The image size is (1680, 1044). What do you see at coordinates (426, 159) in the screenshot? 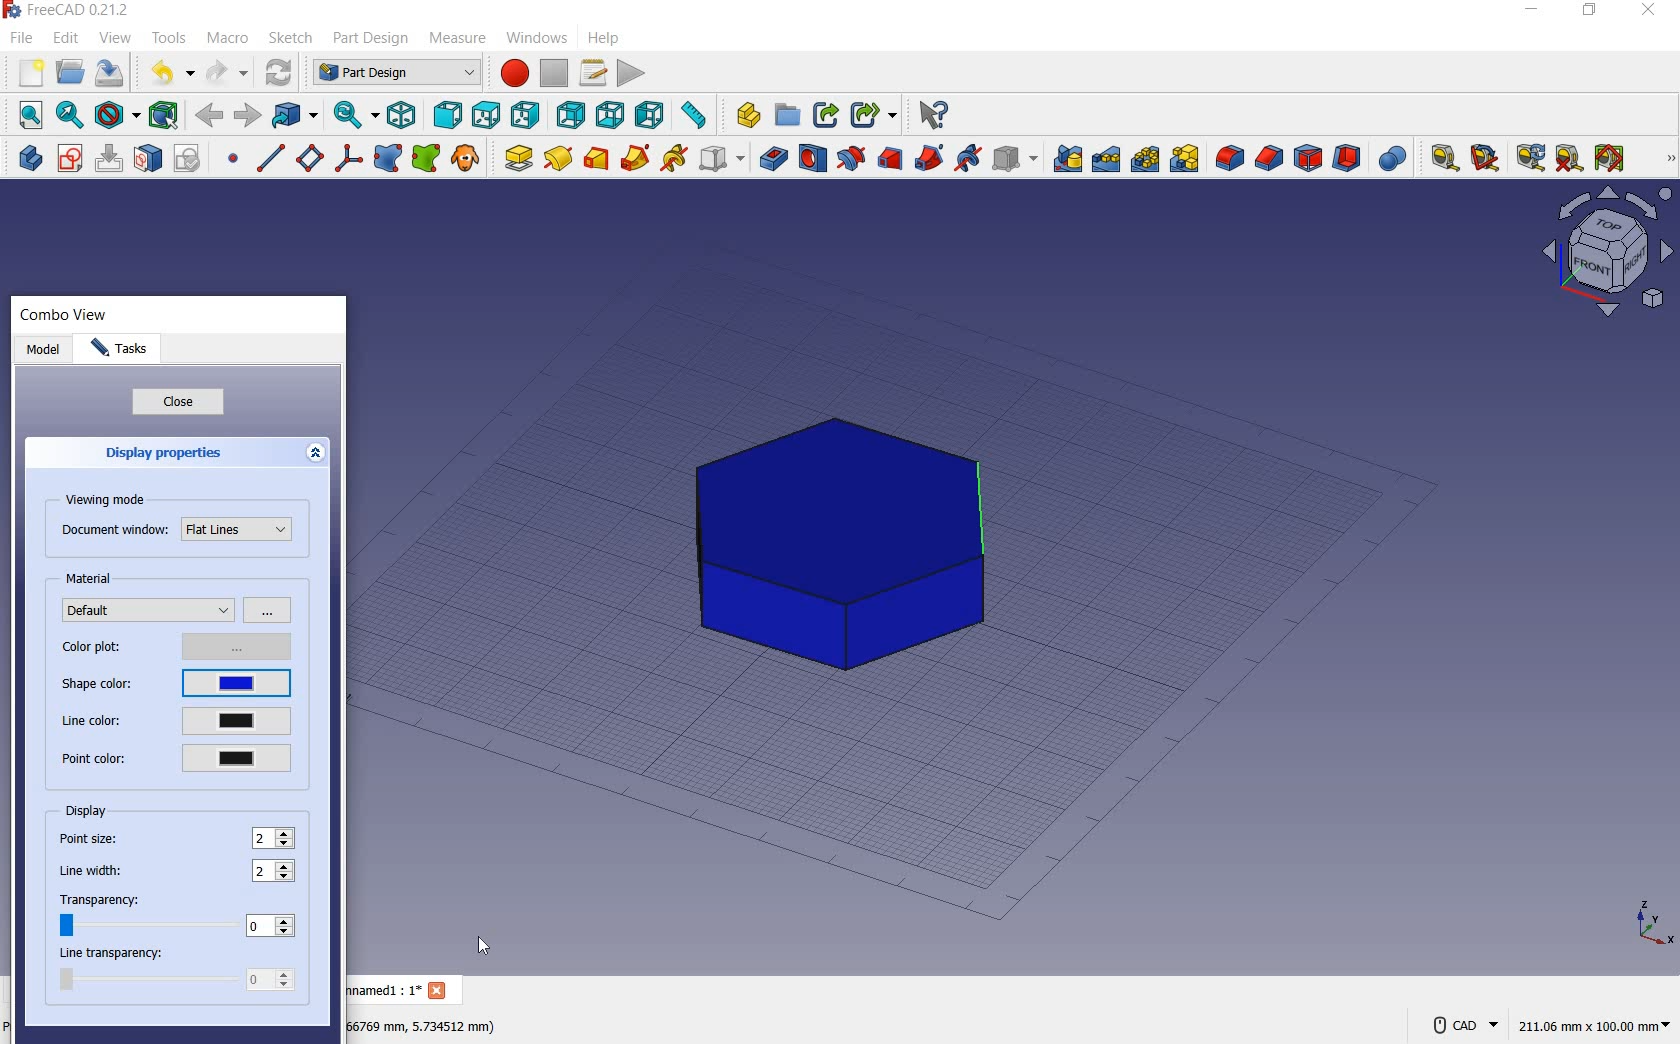
I see `create s sub-object shape binder` at bounding box center [426, 159].